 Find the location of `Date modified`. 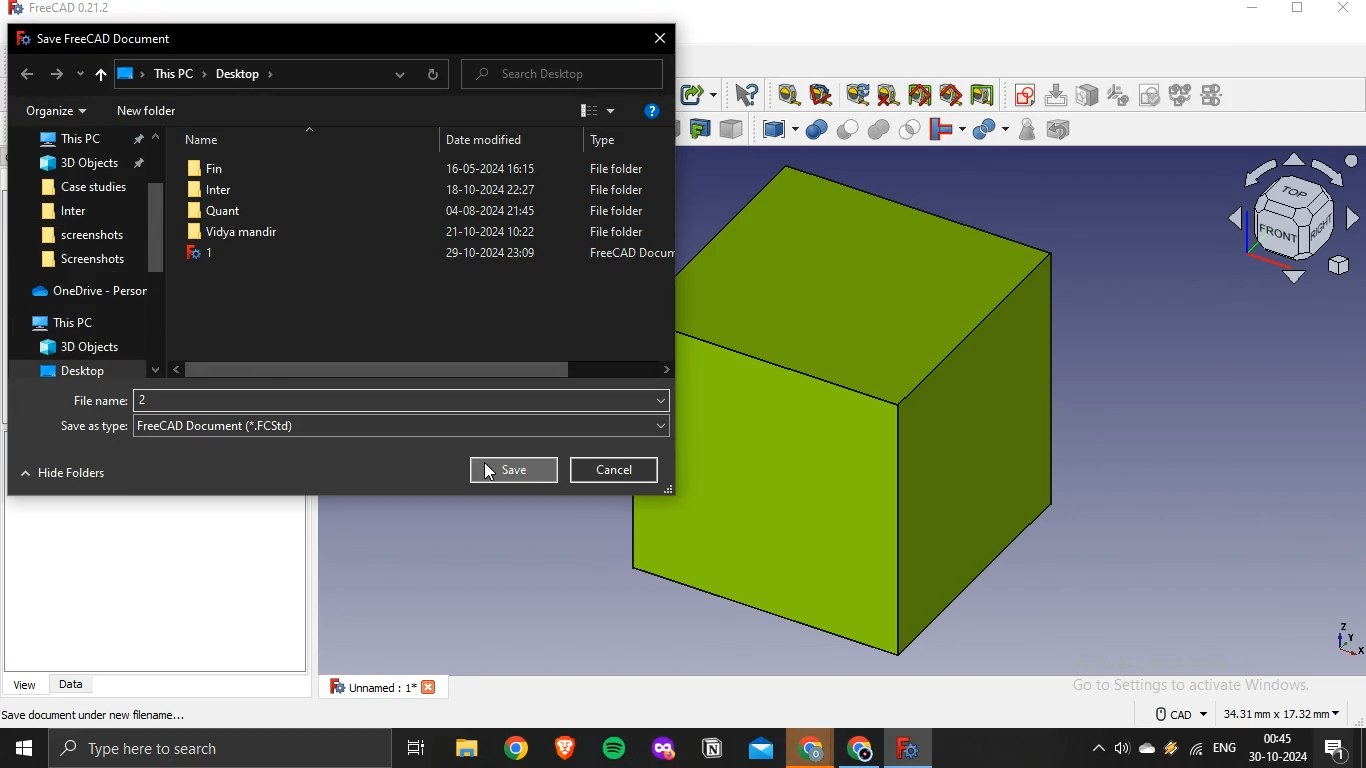

Date modified is located at coordinates (482, 140).